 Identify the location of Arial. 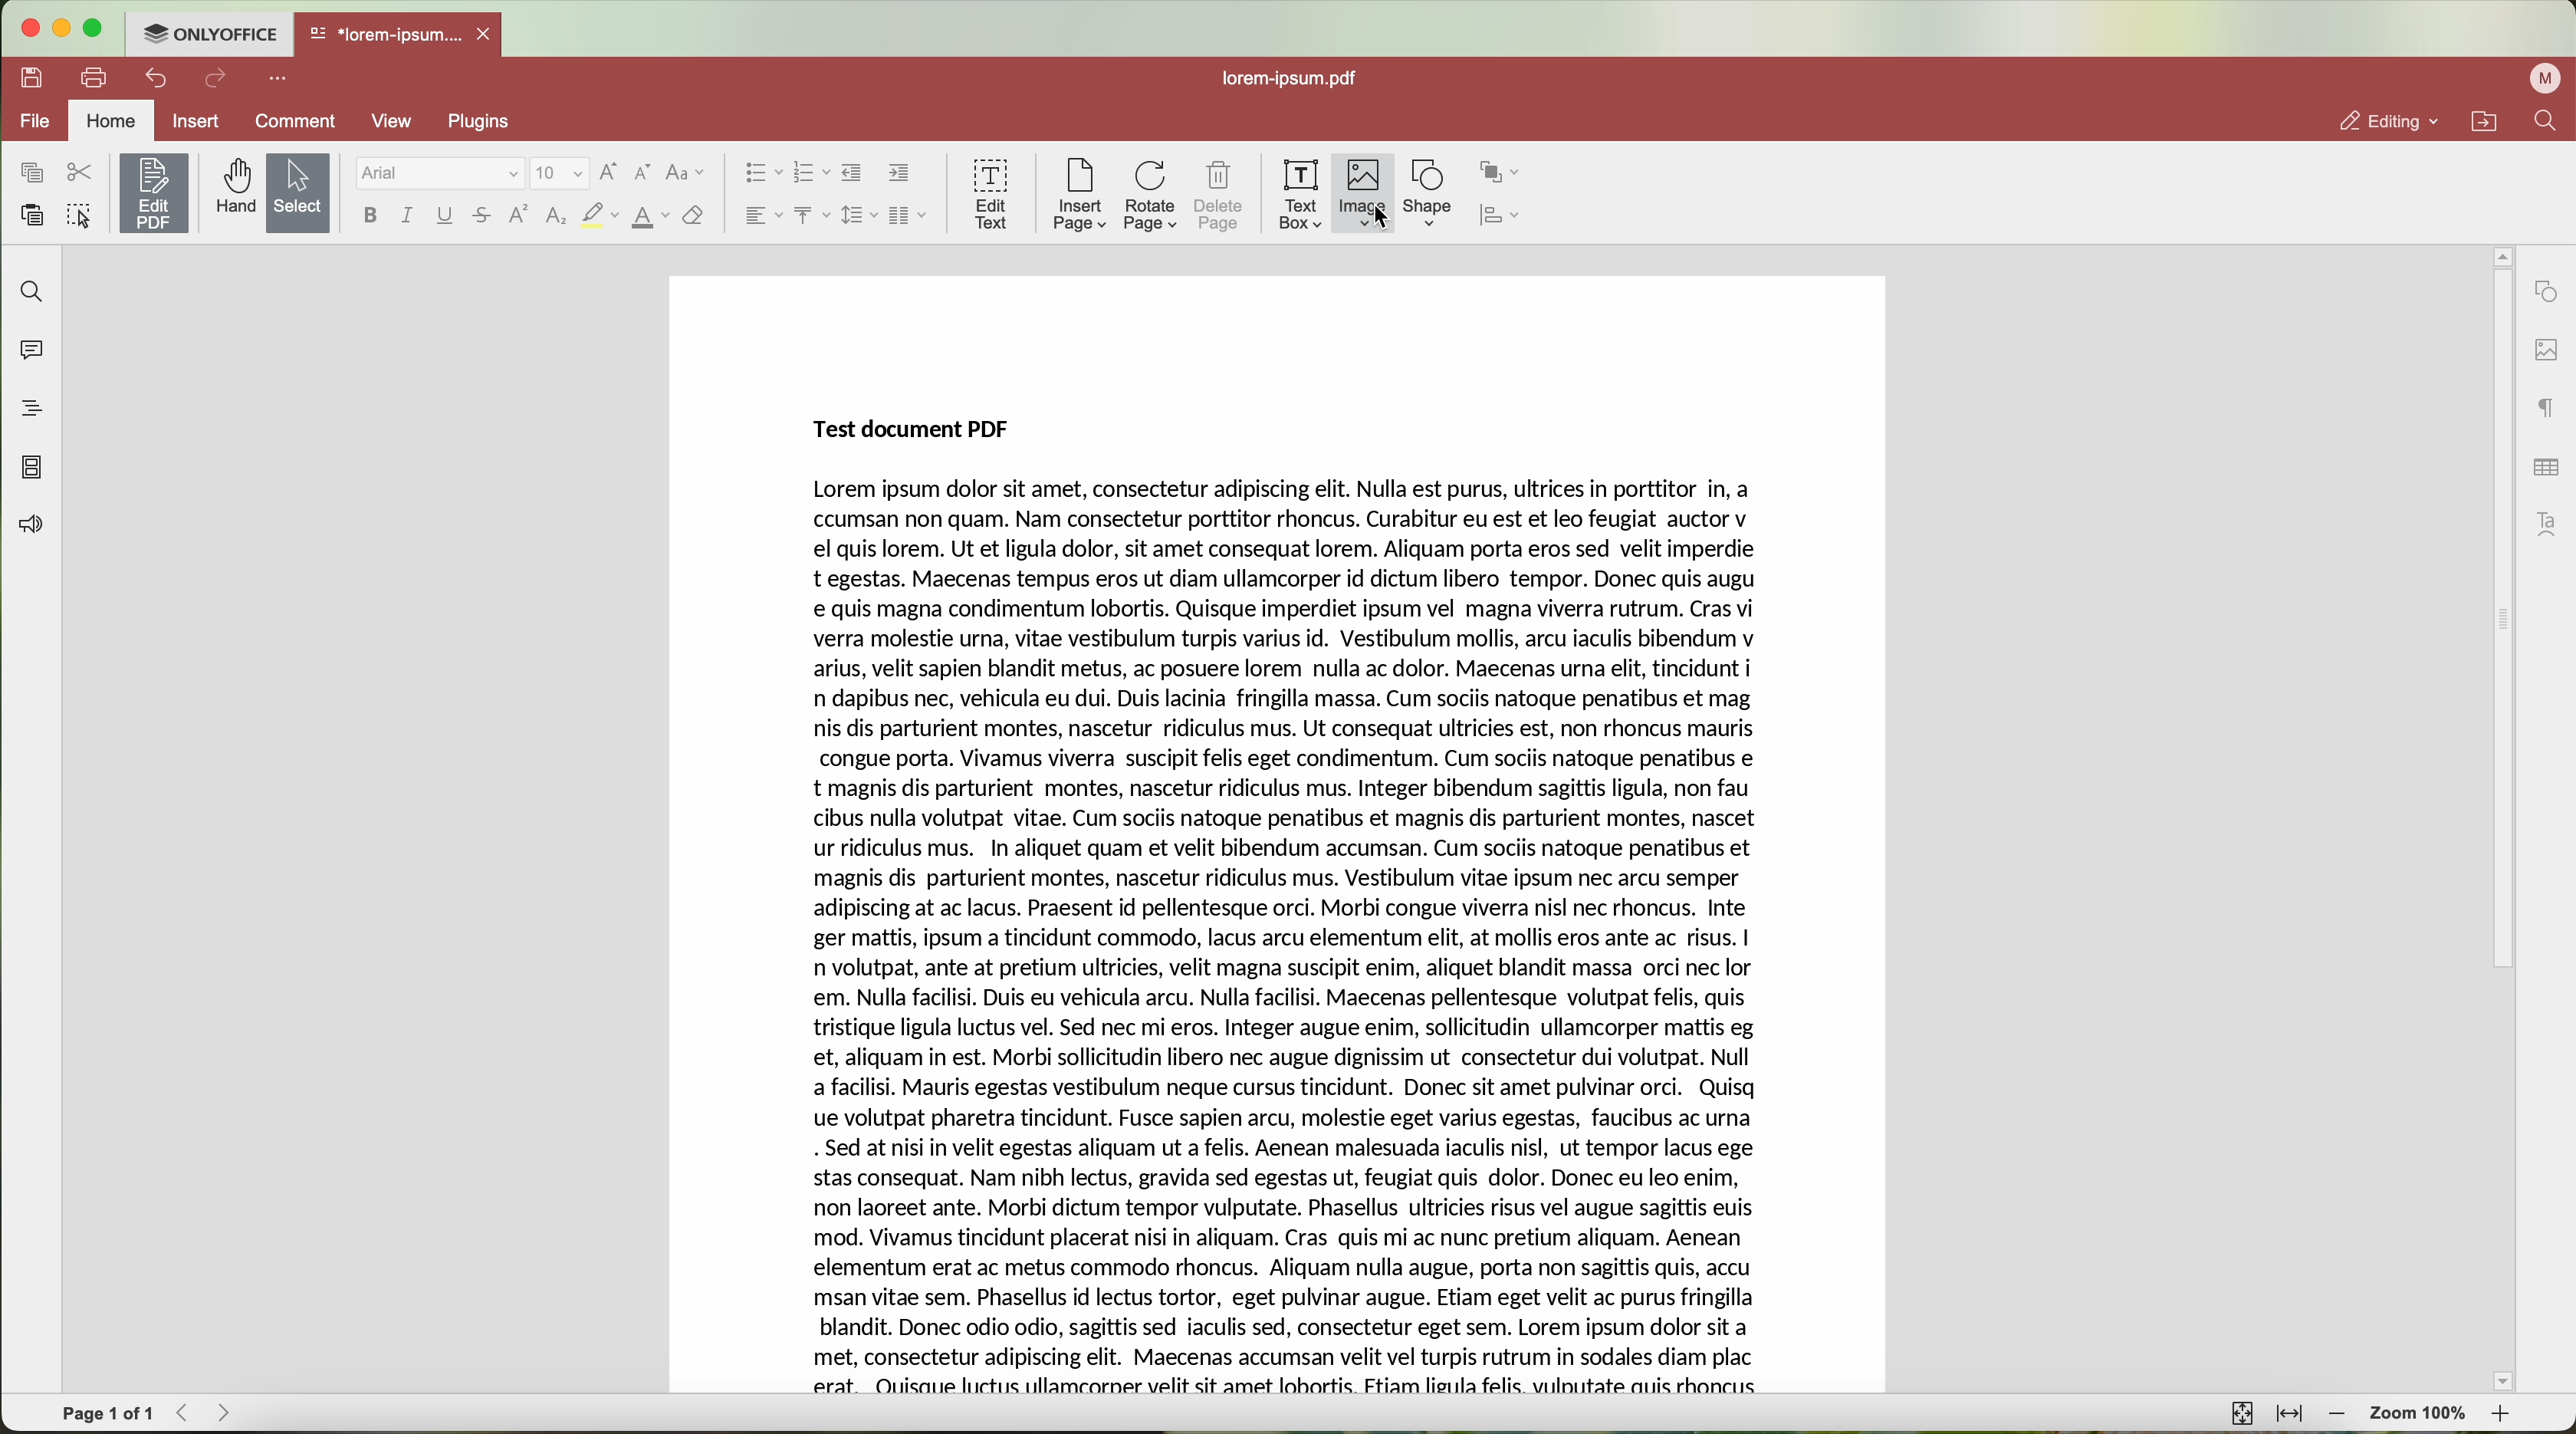
(437, 174).